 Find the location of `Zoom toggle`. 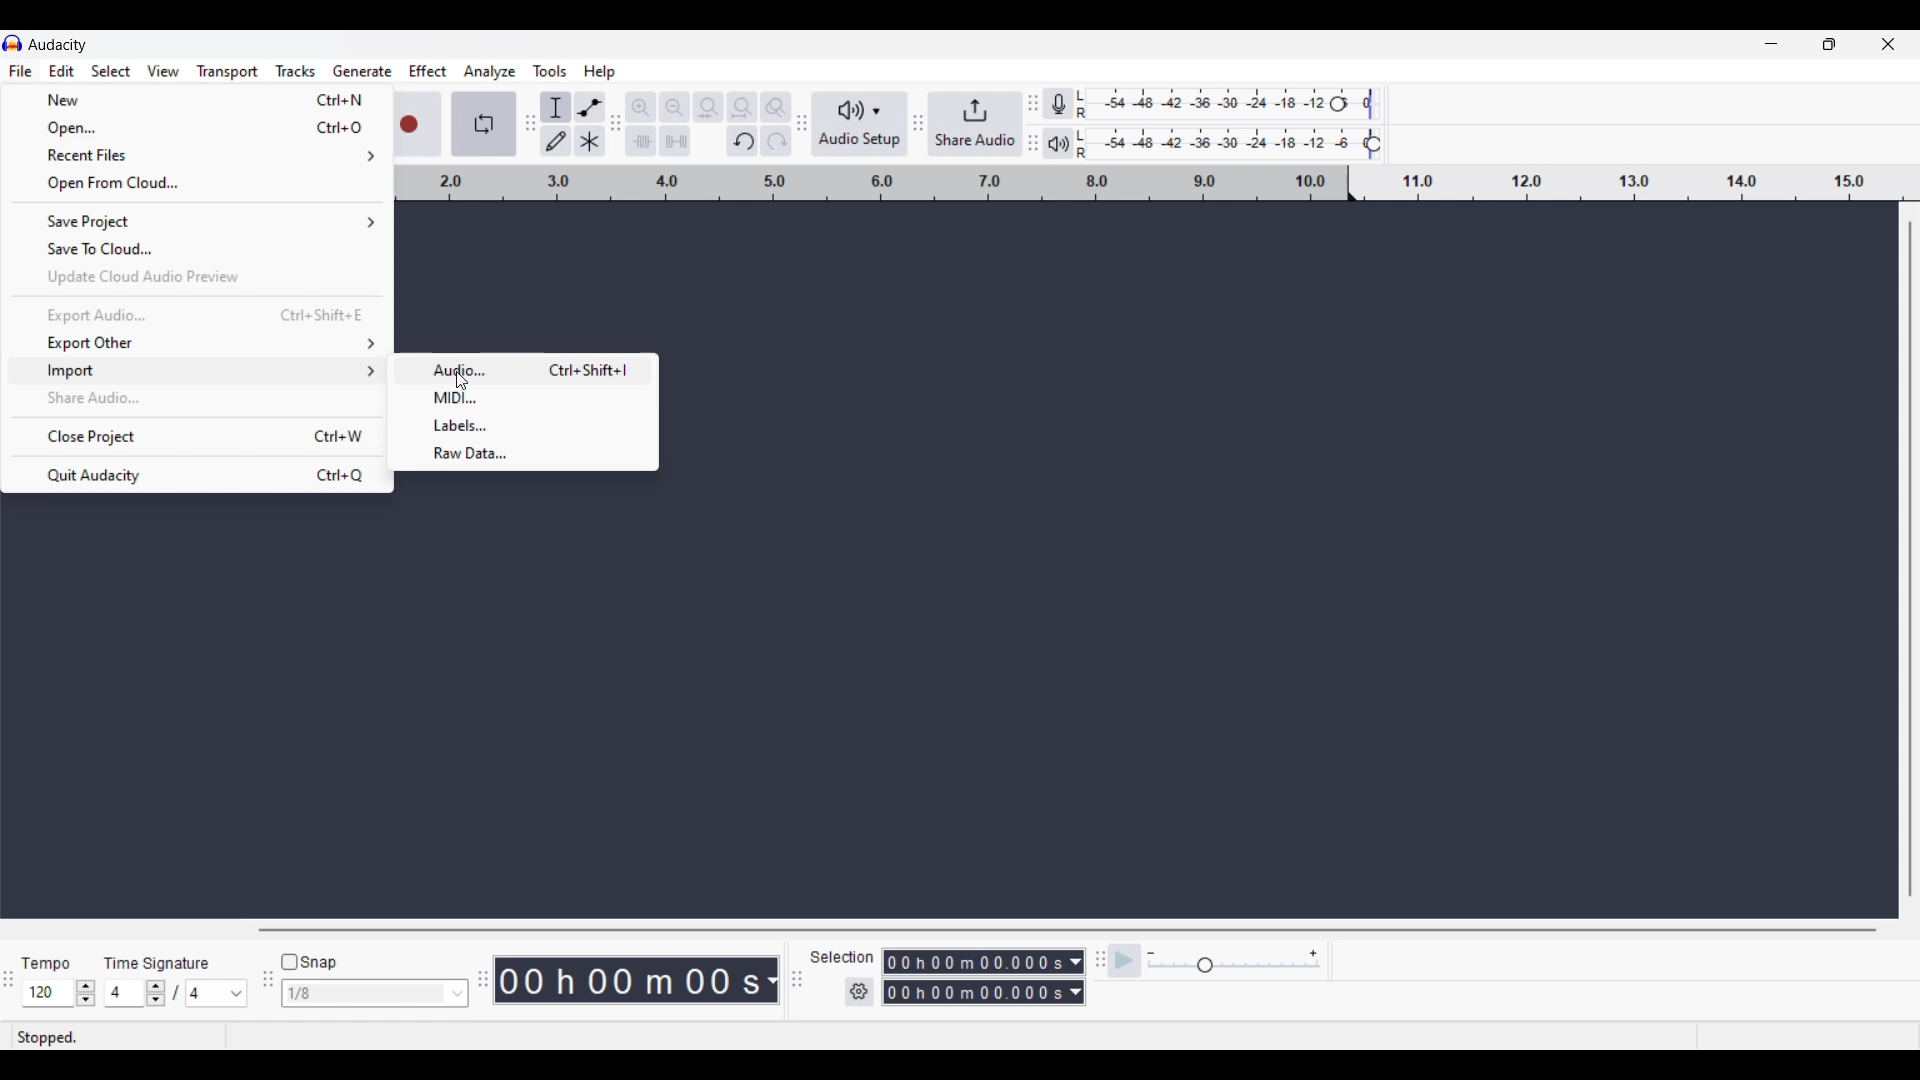

Zoom toggle is located at coordinates (777, 104).